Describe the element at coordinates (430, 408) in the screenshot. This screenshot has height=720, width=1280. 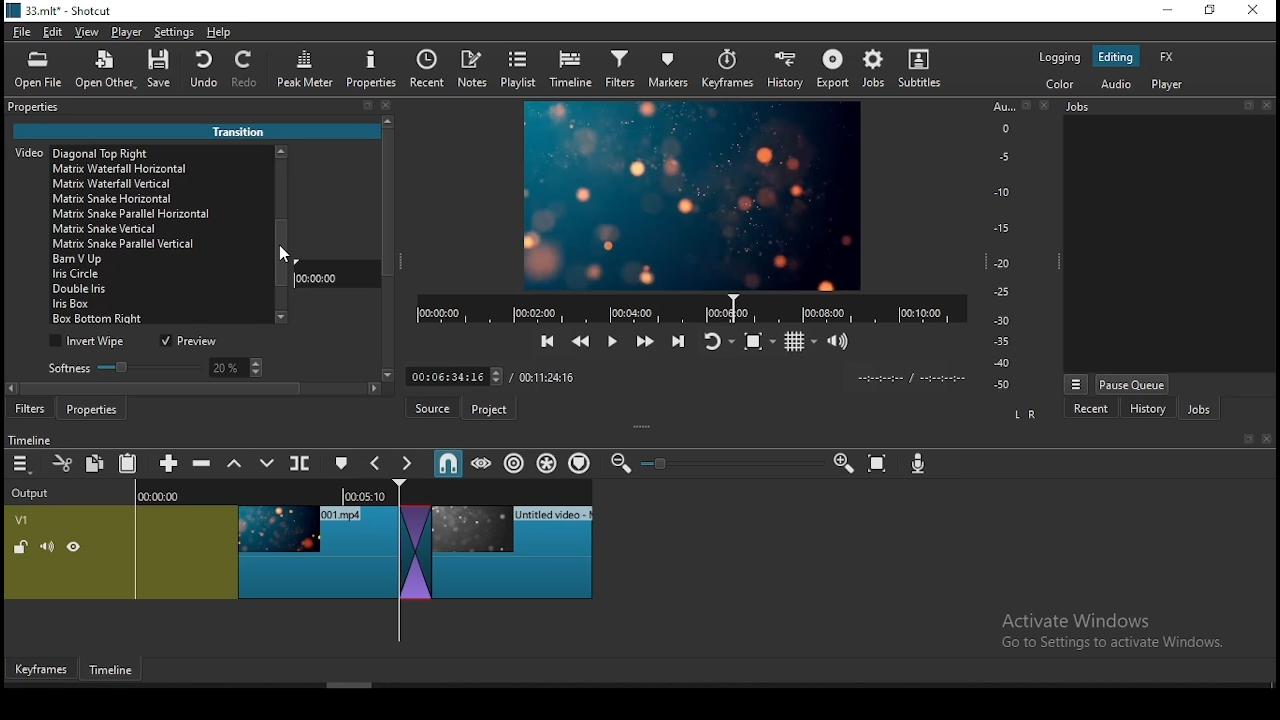
I see `Source` at that location.